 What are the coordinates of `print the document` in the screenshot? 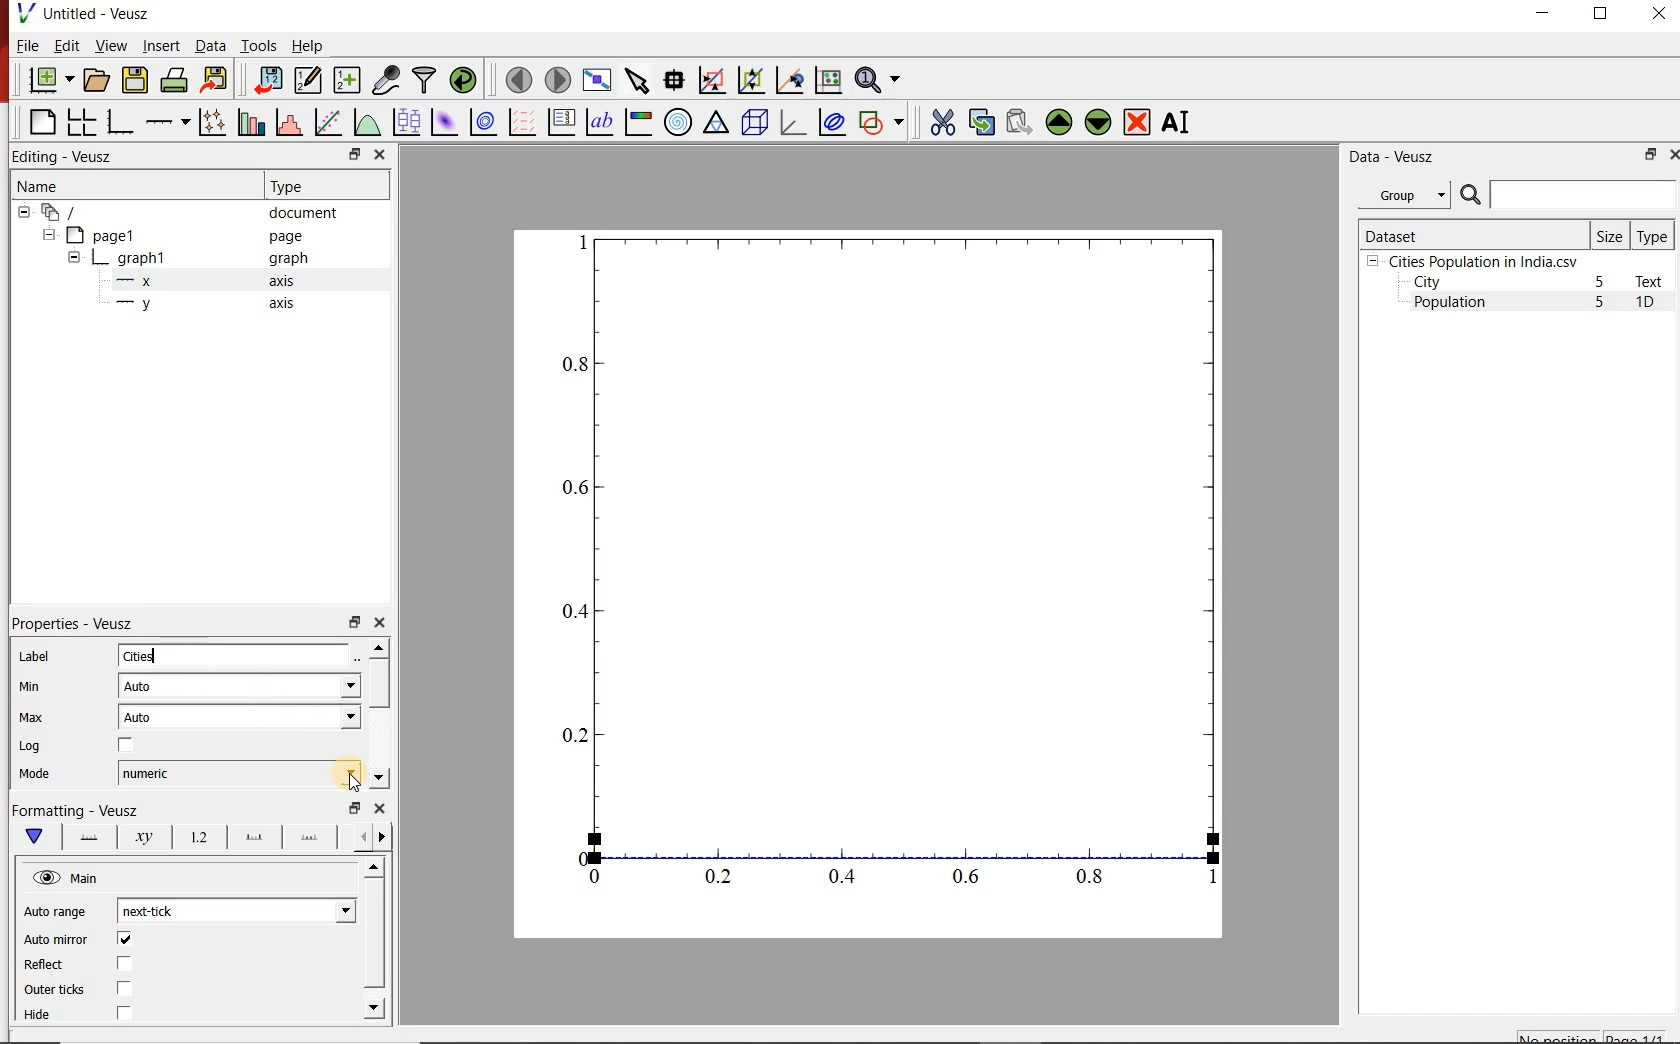 It's located at (173, 81).